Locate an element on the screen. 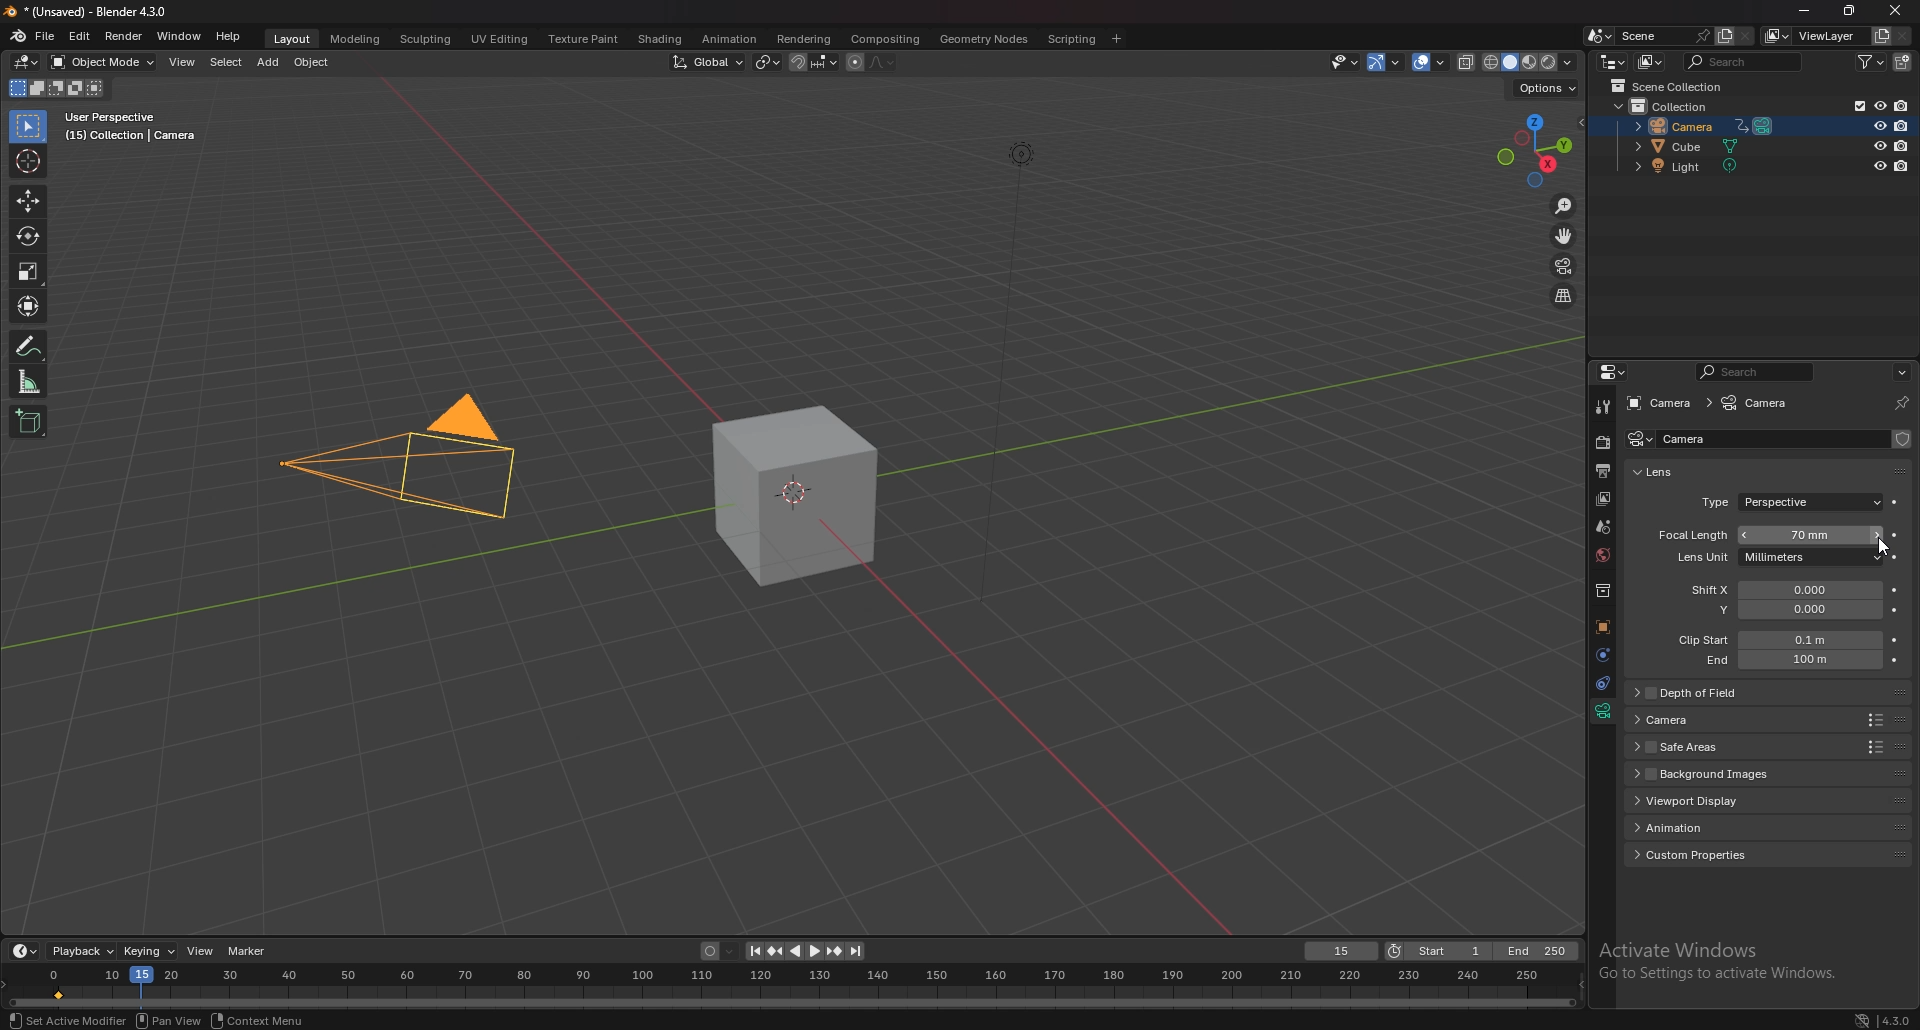  Less Unit is located at coordinates (1763, 560).